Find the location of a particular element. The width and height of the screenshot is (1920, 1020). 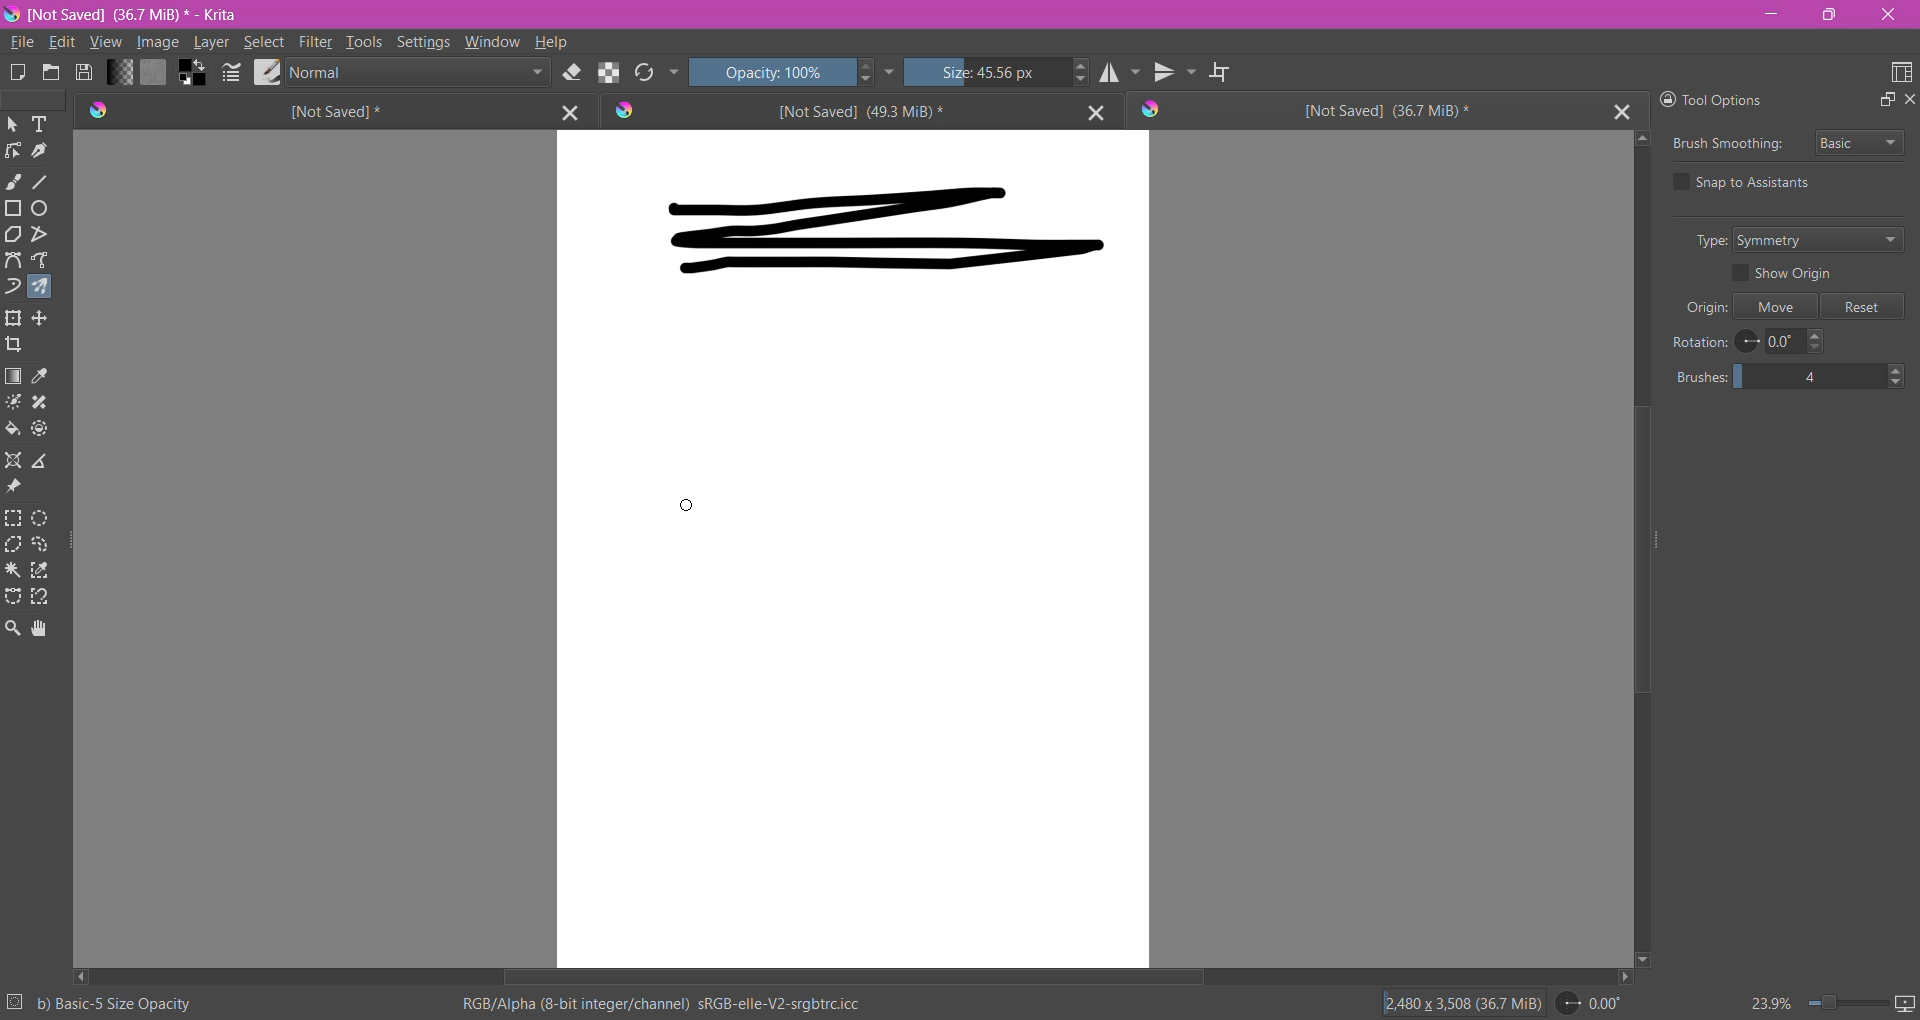

Zoom Tool is located at coordinates (14, 629).